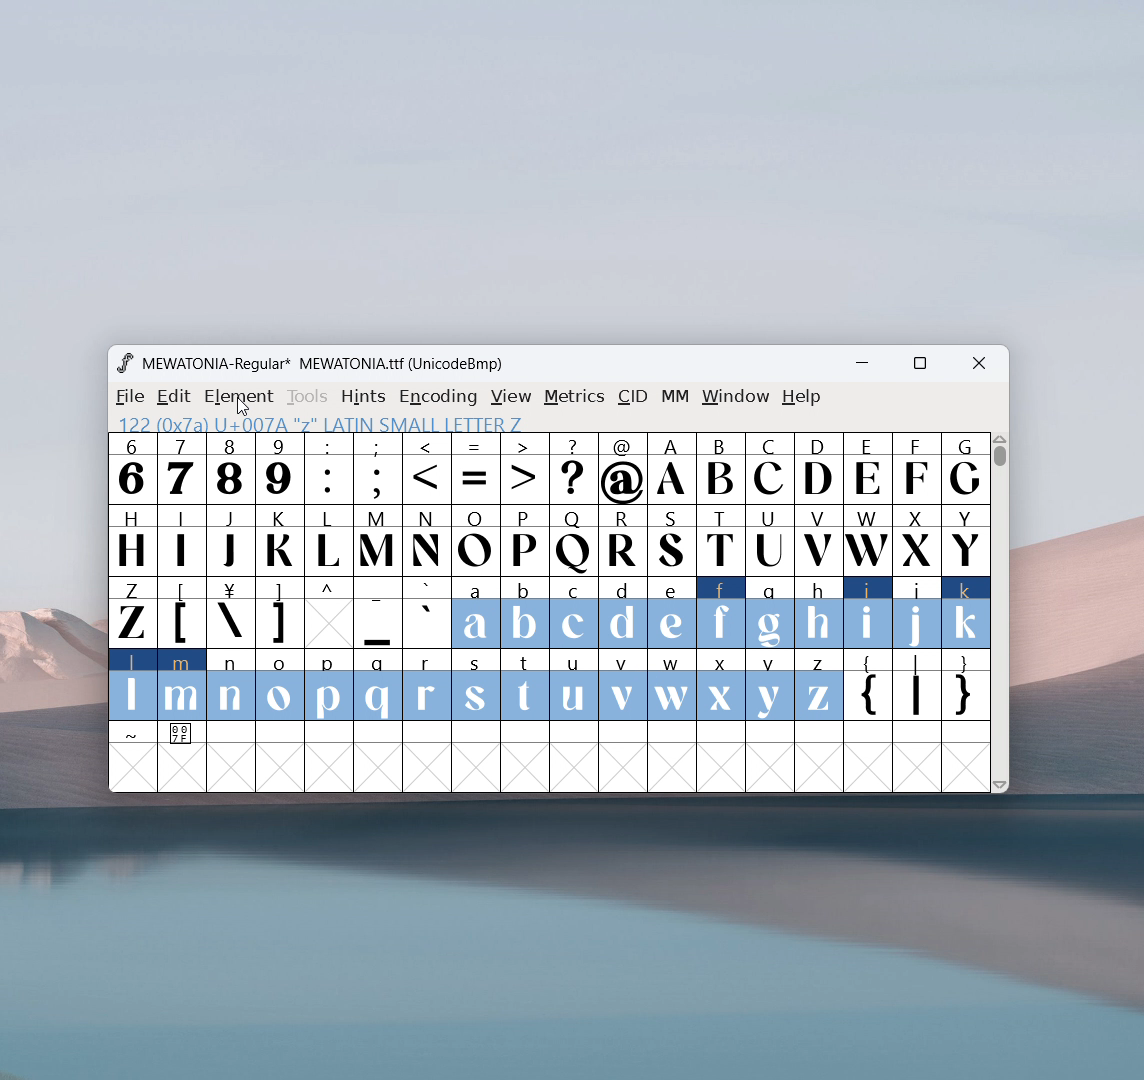  I want to click on V, so click(817, 539).